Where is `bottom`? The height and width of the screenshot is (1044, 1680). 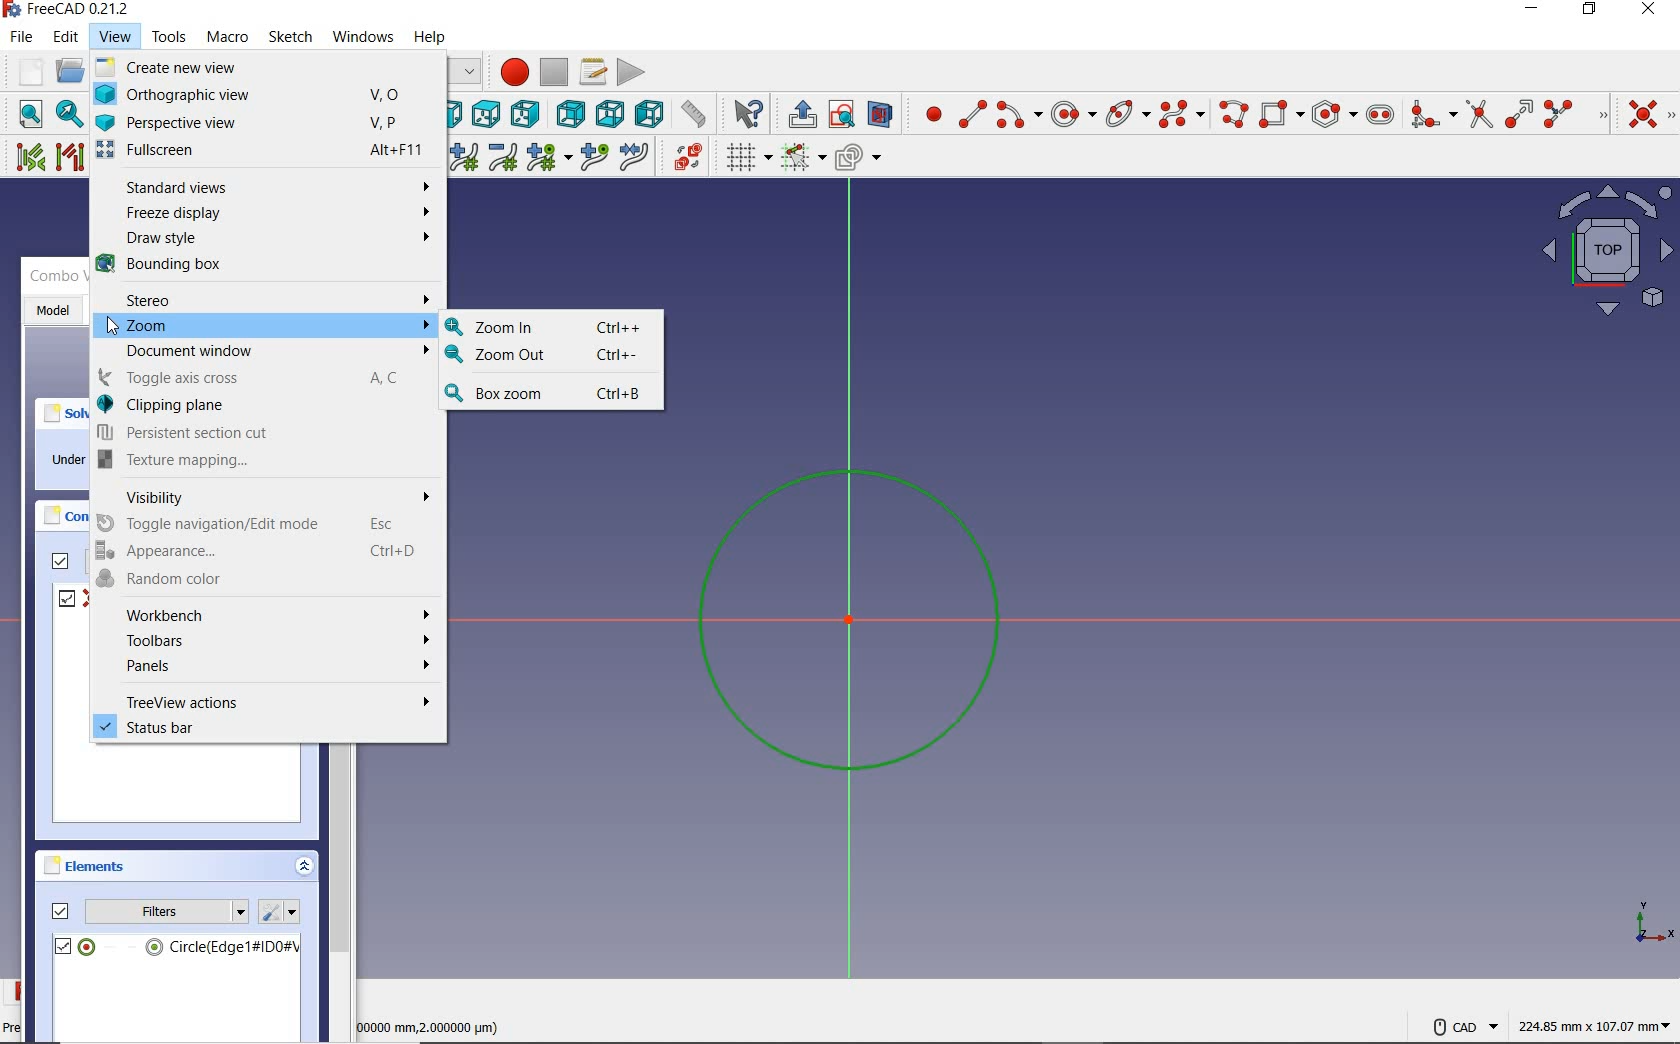 bottom is located at coordinates (608, 113).